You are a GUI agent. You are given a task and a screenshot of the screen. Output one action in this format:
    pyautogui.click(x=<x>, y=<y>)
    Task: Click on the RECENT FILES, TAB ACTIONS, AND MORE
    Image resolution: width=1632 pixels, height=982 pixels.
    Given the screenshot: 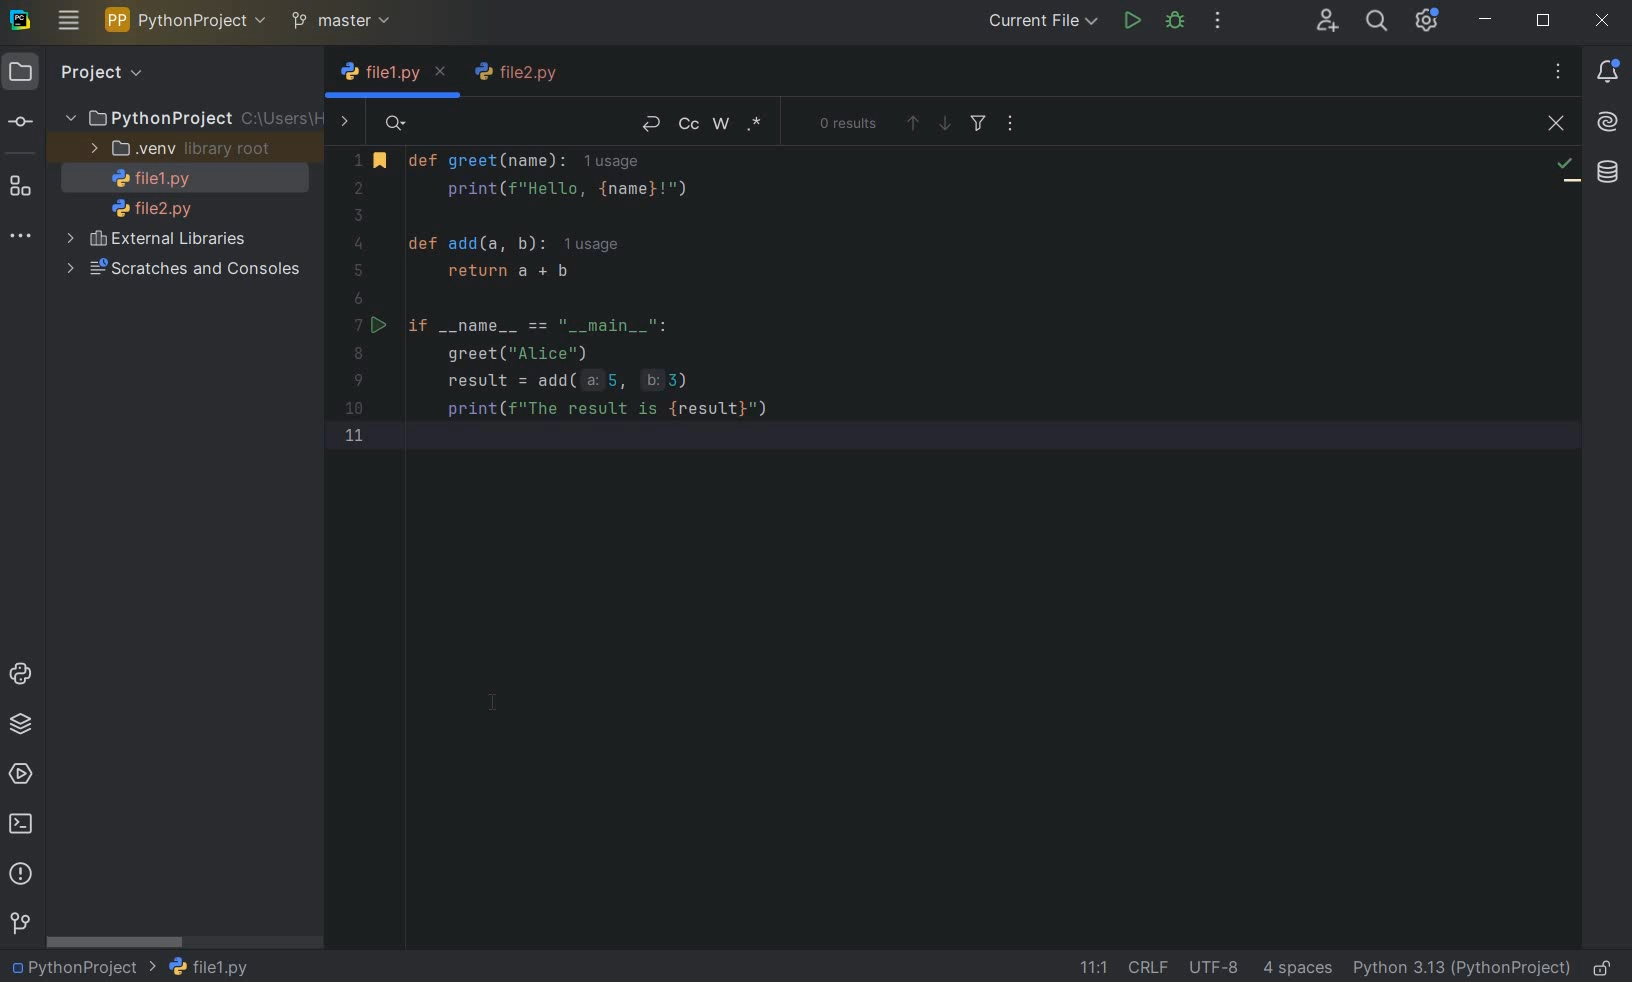 What is the action you would take?
    pyautogui.click(x=1557, y=71)
    